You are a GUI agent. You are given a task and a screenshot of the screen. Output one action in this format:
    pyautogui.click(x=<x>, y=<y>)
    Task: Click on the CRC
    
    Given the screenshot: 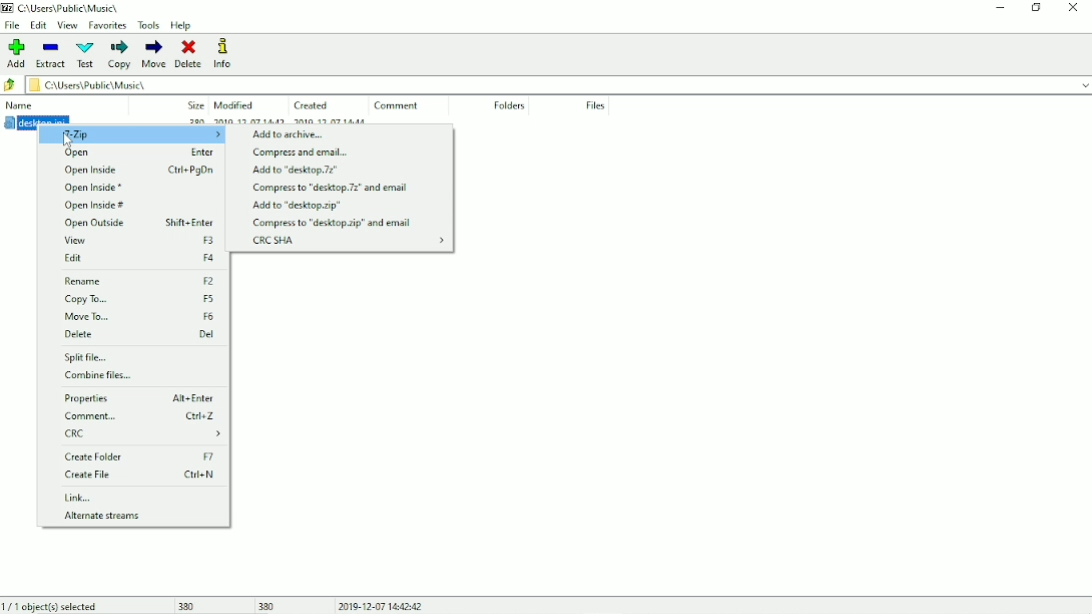 What is the action you would take?
    pyautogui.click(x=145, y=435)
    